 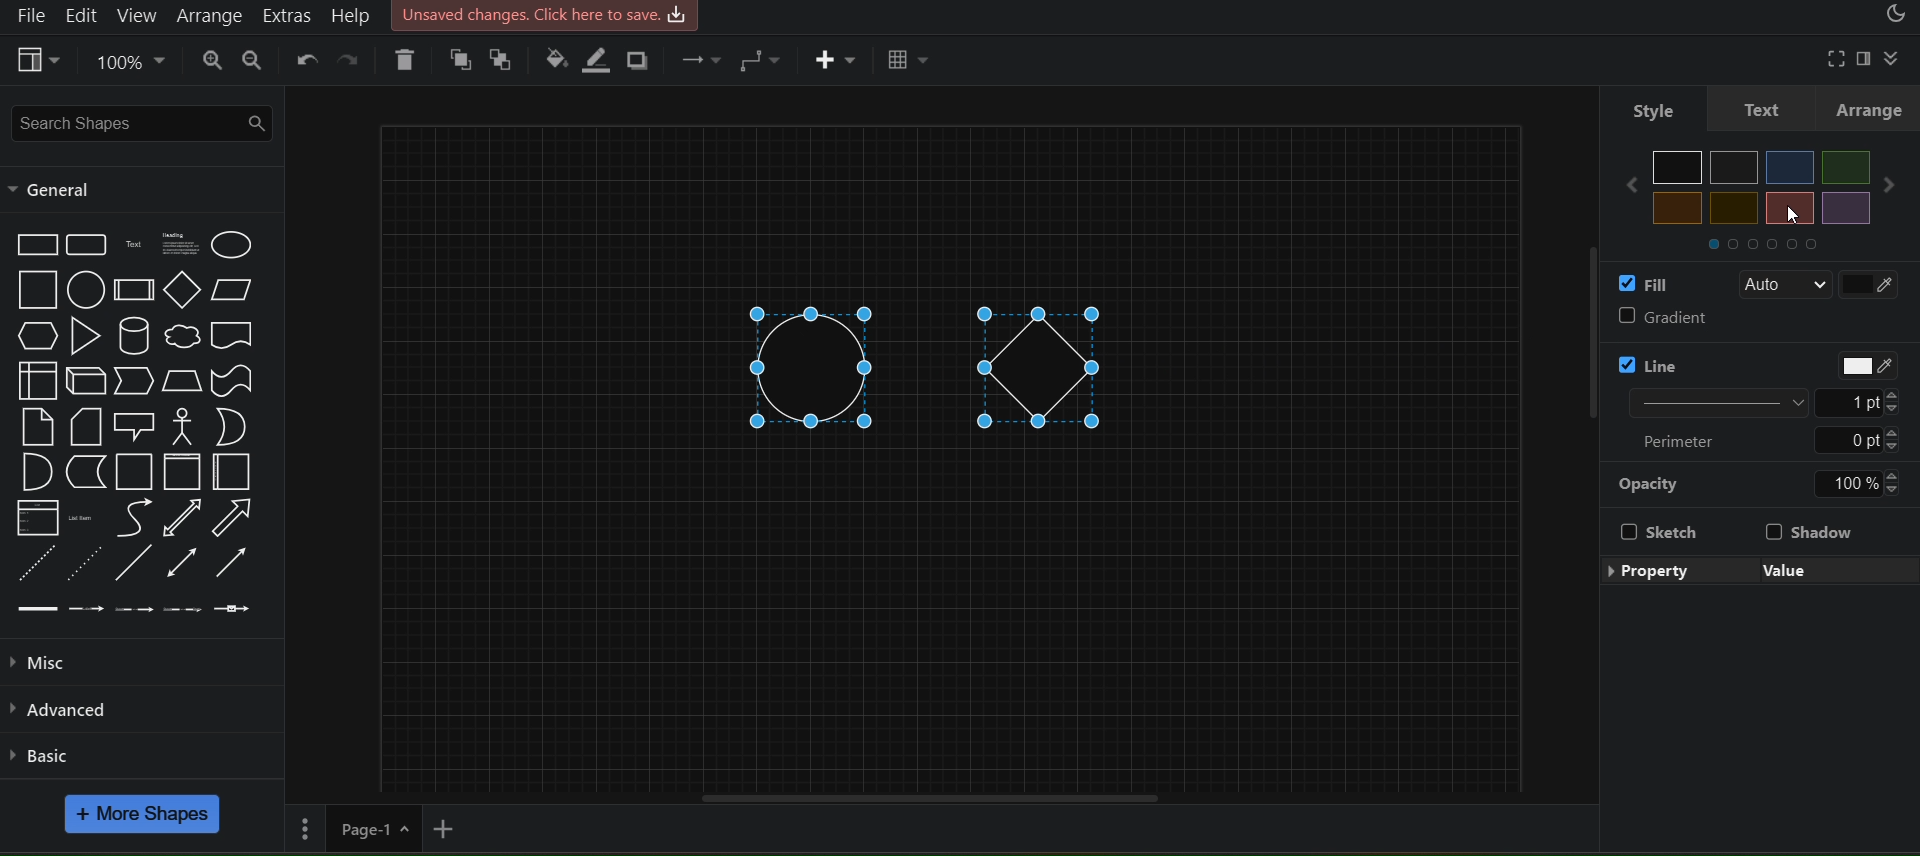 What do you see at coordinates (181, 289) in the screenshot?
I see `Diamond` at bounding box center [181, 289].